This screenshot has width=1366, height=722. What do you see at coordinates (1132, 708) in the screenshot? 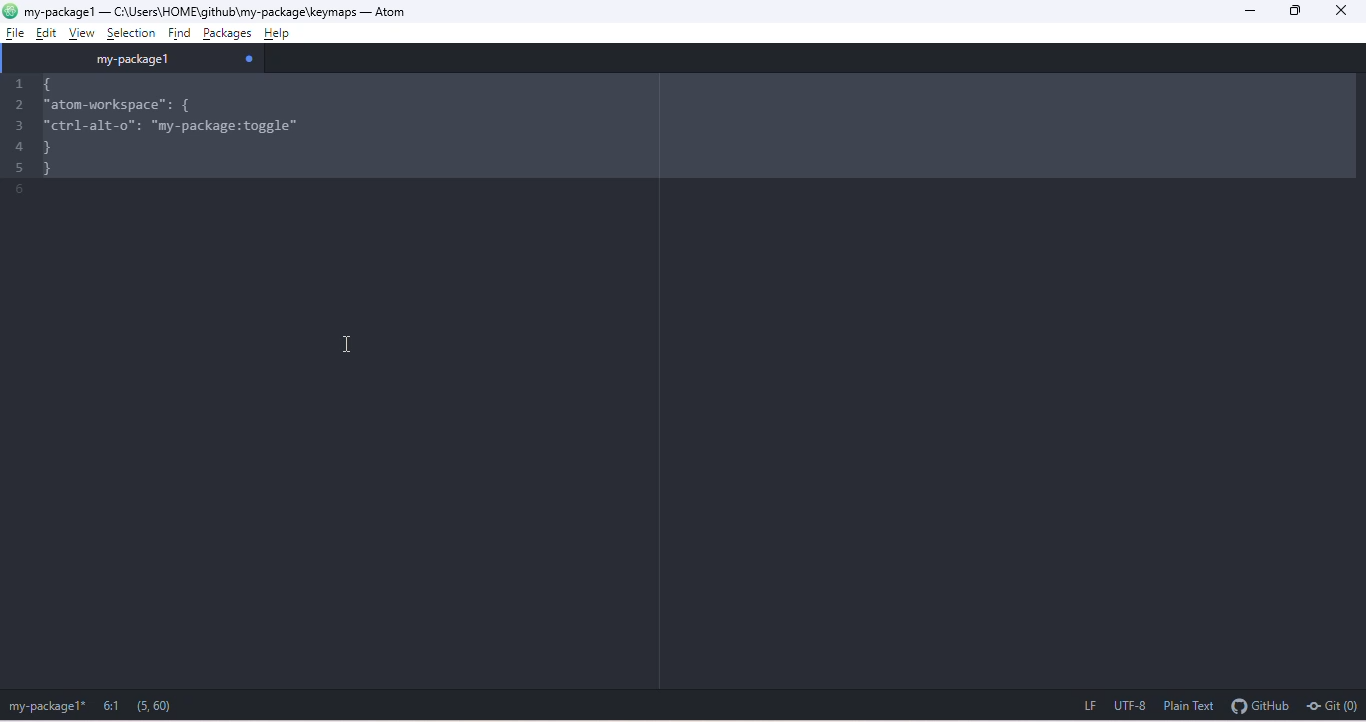
I see `utf 8` at bounding box center [1132, 708].